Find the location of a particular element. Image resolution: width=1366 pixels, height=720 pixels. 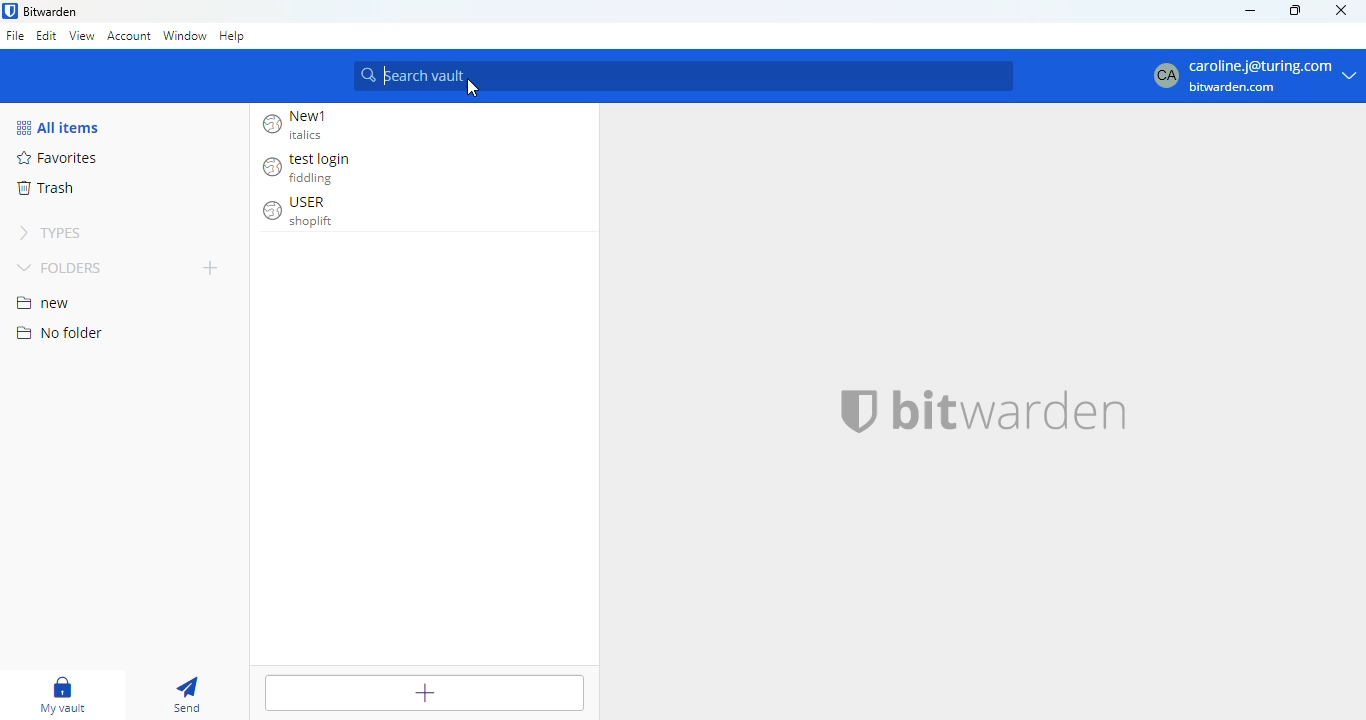

my vault is located at coordinates (66, 695).